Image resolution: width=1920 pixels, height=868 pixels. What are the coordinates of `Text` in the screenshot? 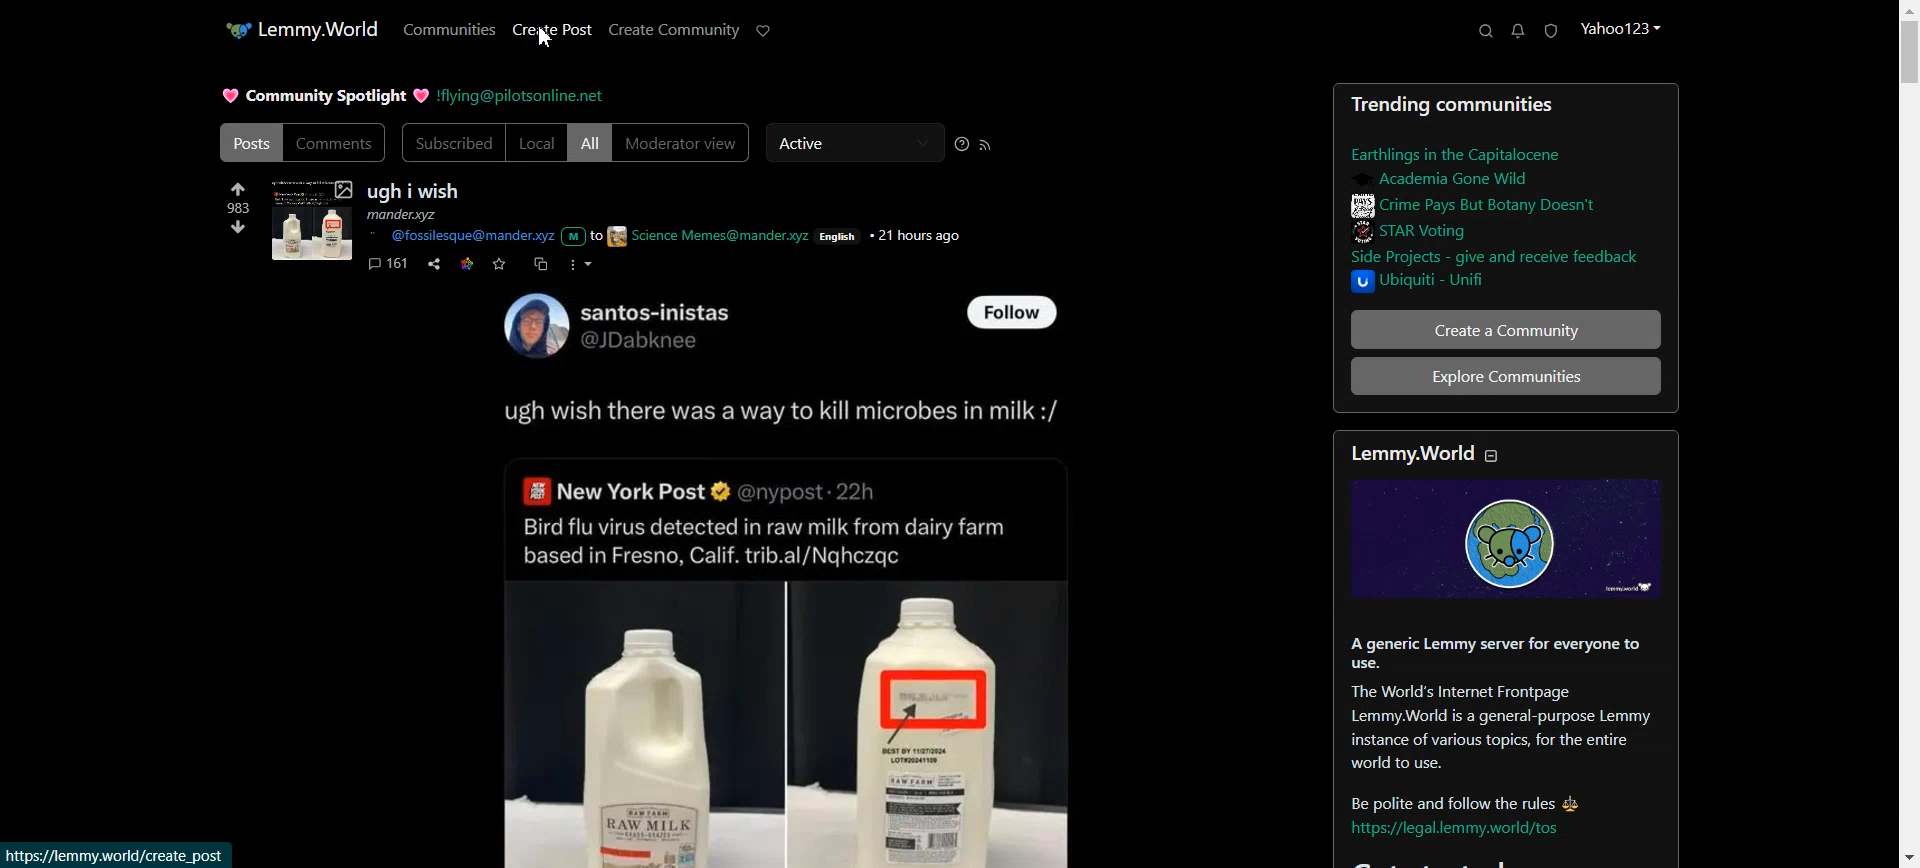 It's located at (325, 95).